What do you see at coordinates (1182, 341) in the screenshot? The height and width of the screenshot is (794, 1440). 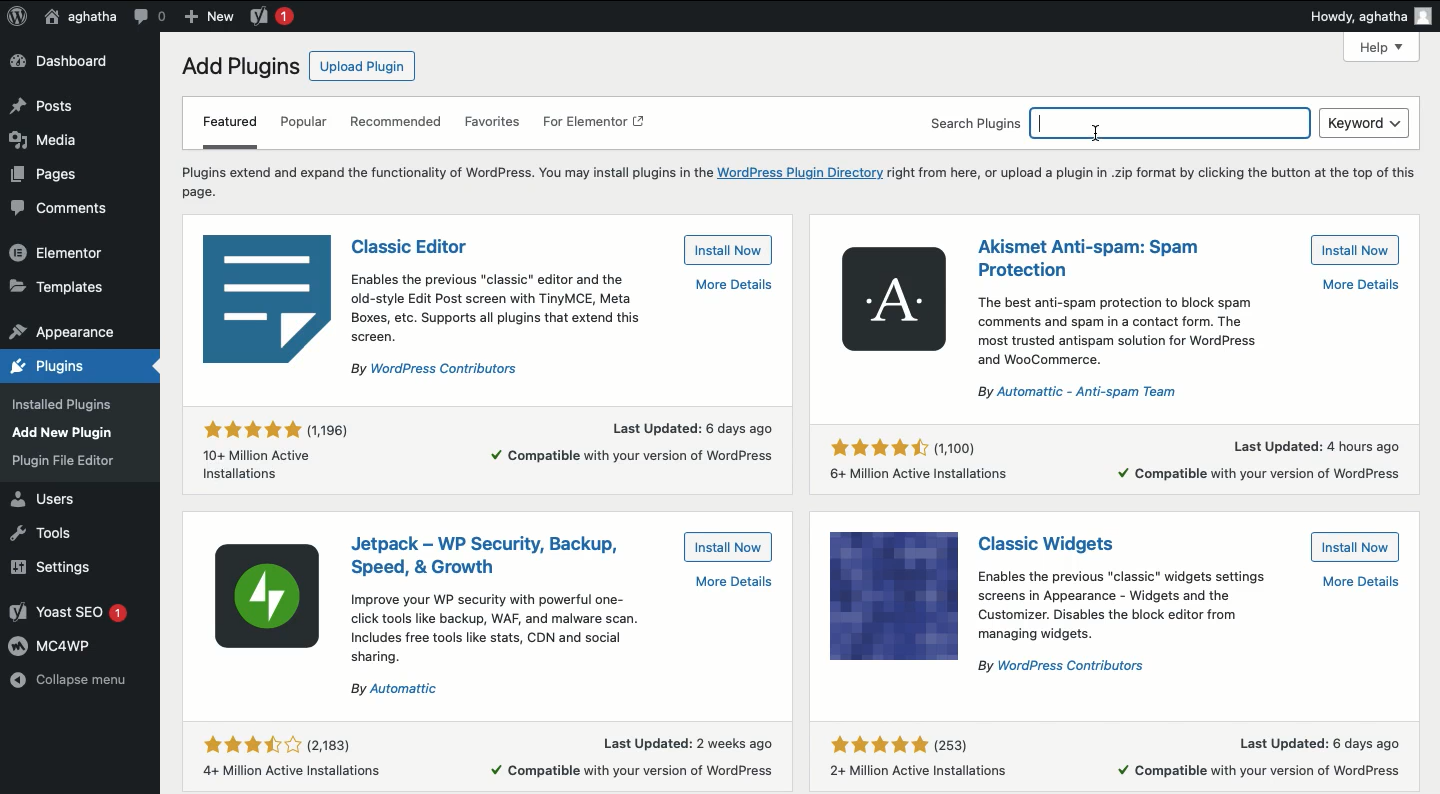 I see `‘The best anti-spam protection to block spamcomments and spam in a contact form. Themost trusted antispam solution for WordPress and WooCommerce.` at bounding box center [1182, 341].